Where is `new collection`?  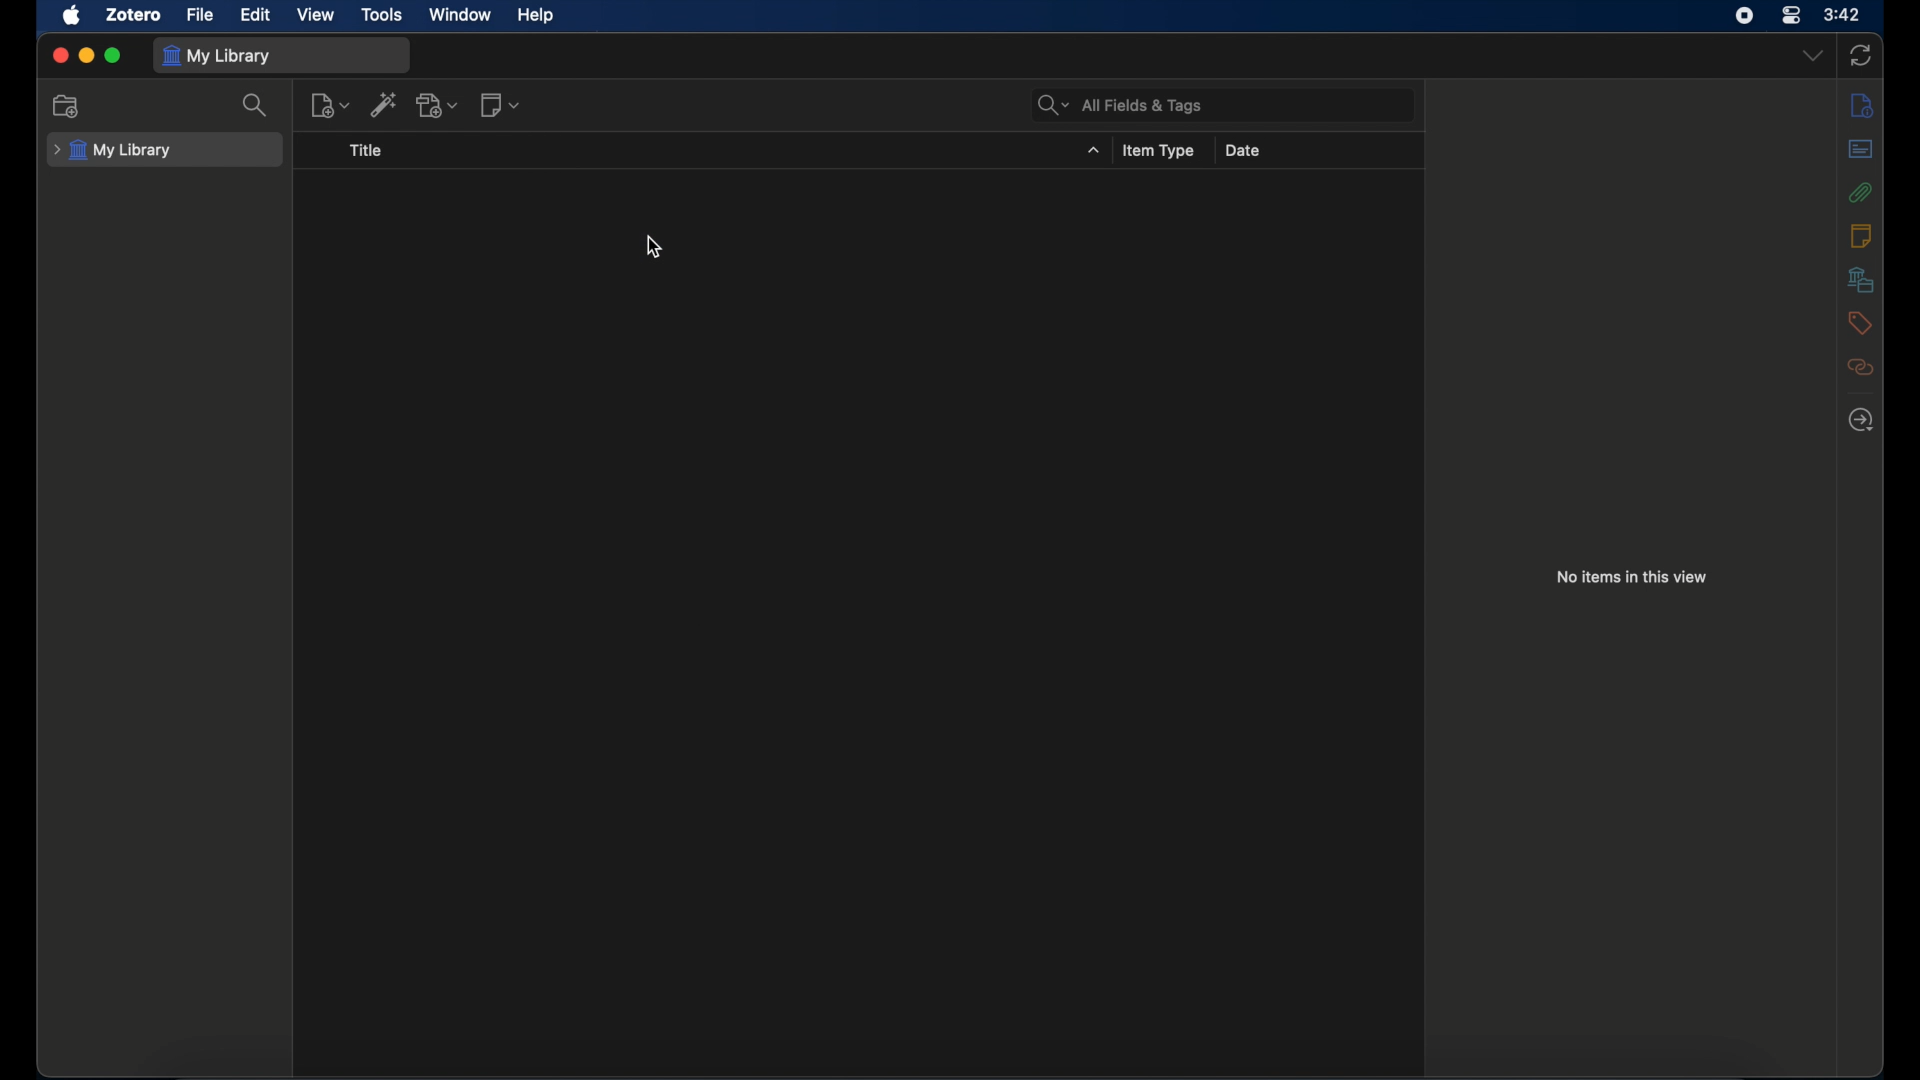 new collection is located at coordinates (68, 107).